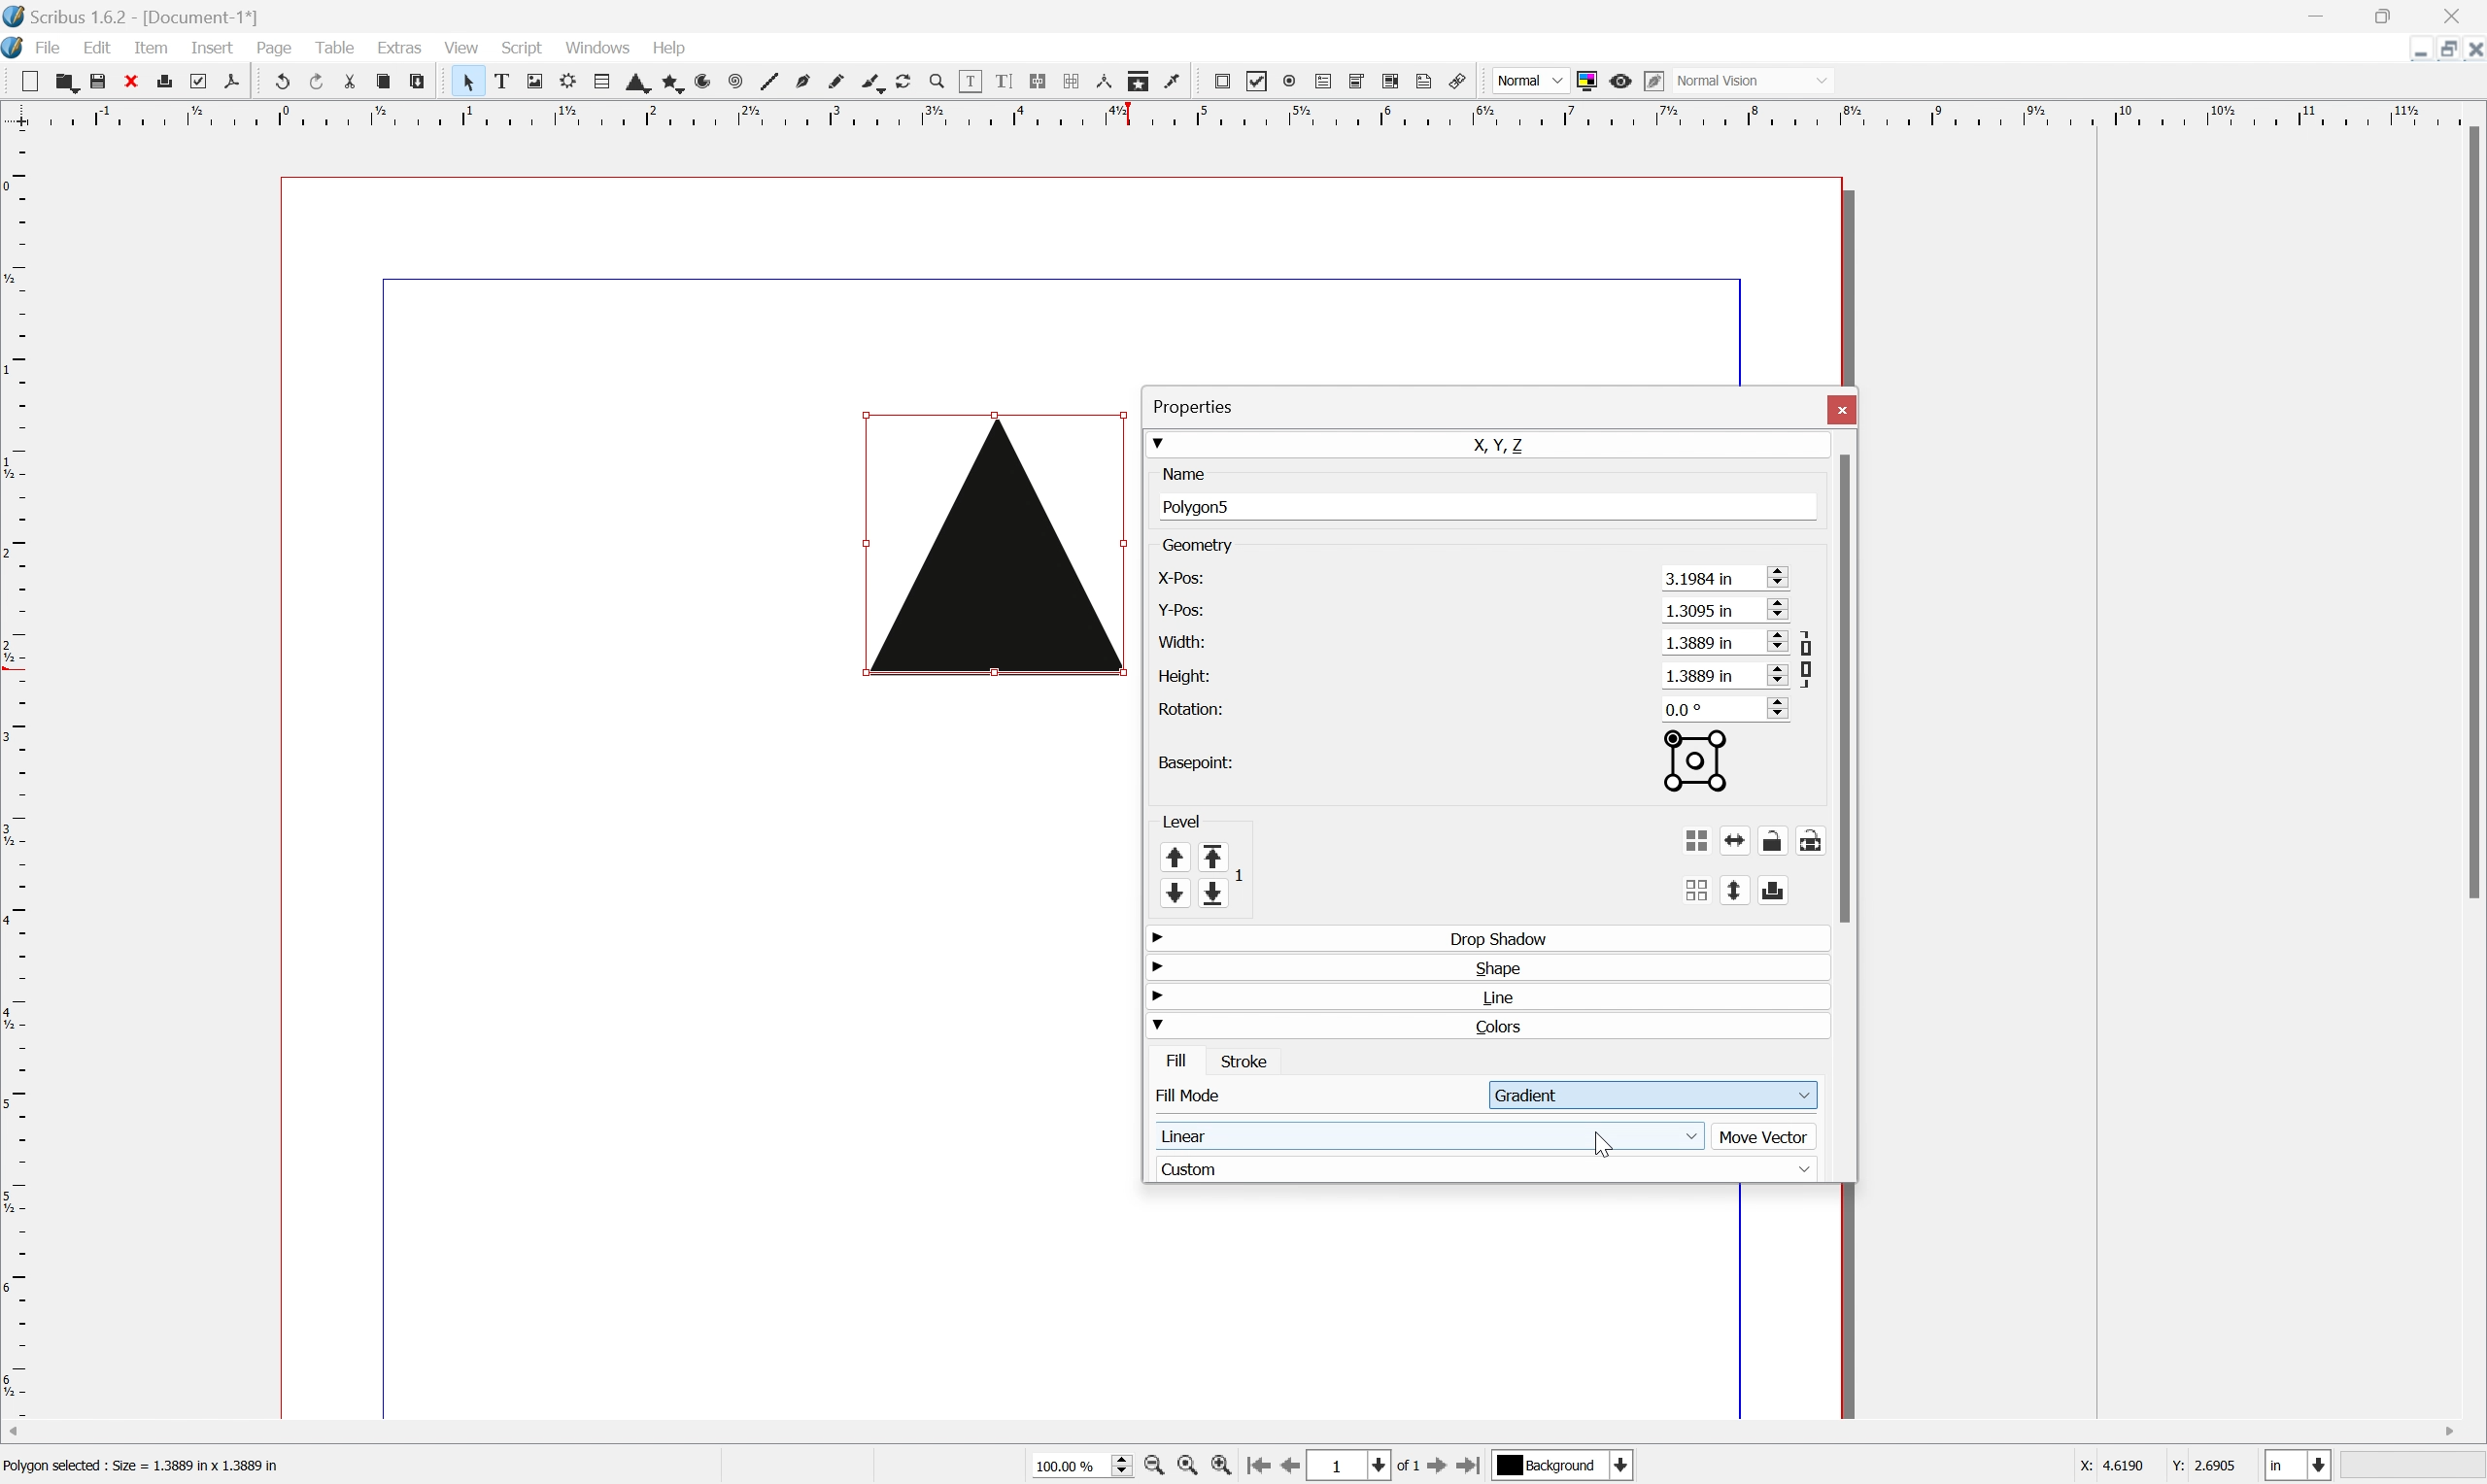 Image resolution: width=2487 pixels, height=1484 pixels. Describe the element at coordinates (1220, 83) in the screenshot. I see `PDF push button` at that location.